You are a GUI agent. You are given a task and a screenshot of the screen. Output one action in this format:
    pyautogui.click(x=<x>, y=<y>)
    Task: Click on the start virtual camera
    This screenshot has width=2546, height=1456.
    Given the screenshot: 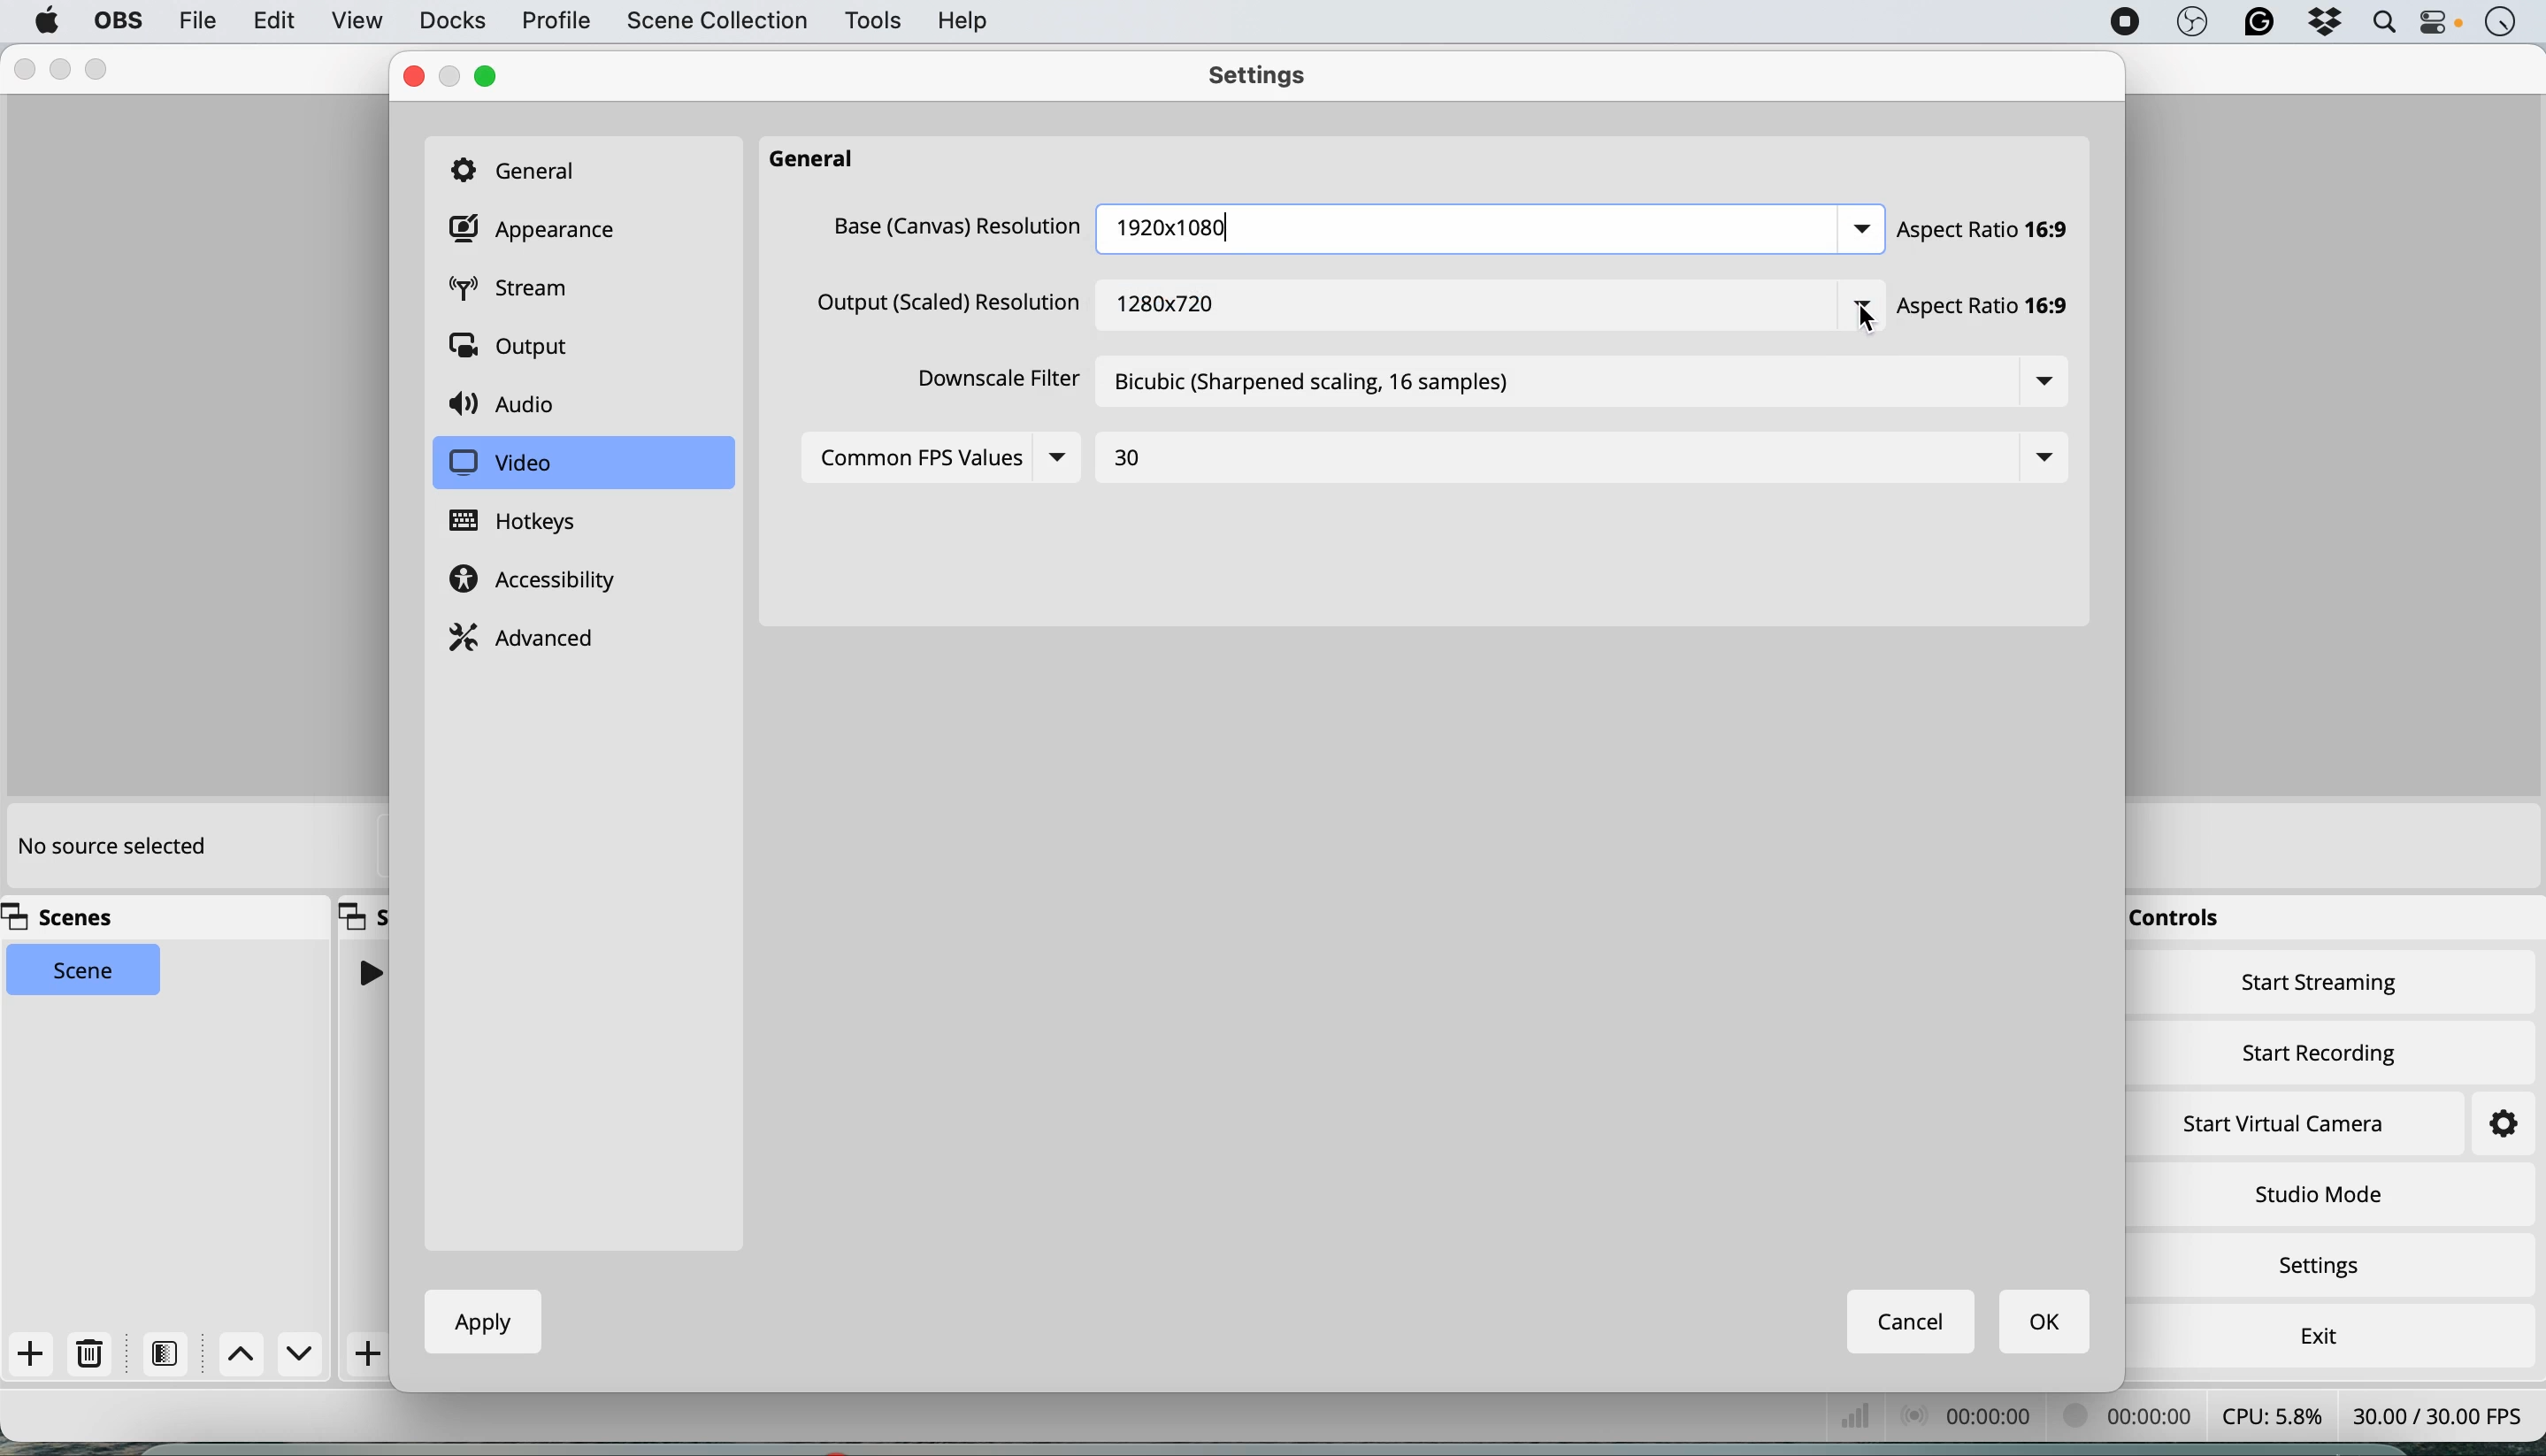 What is the action you would take?
    pyautogui.click(x=2286, y=1124)
    